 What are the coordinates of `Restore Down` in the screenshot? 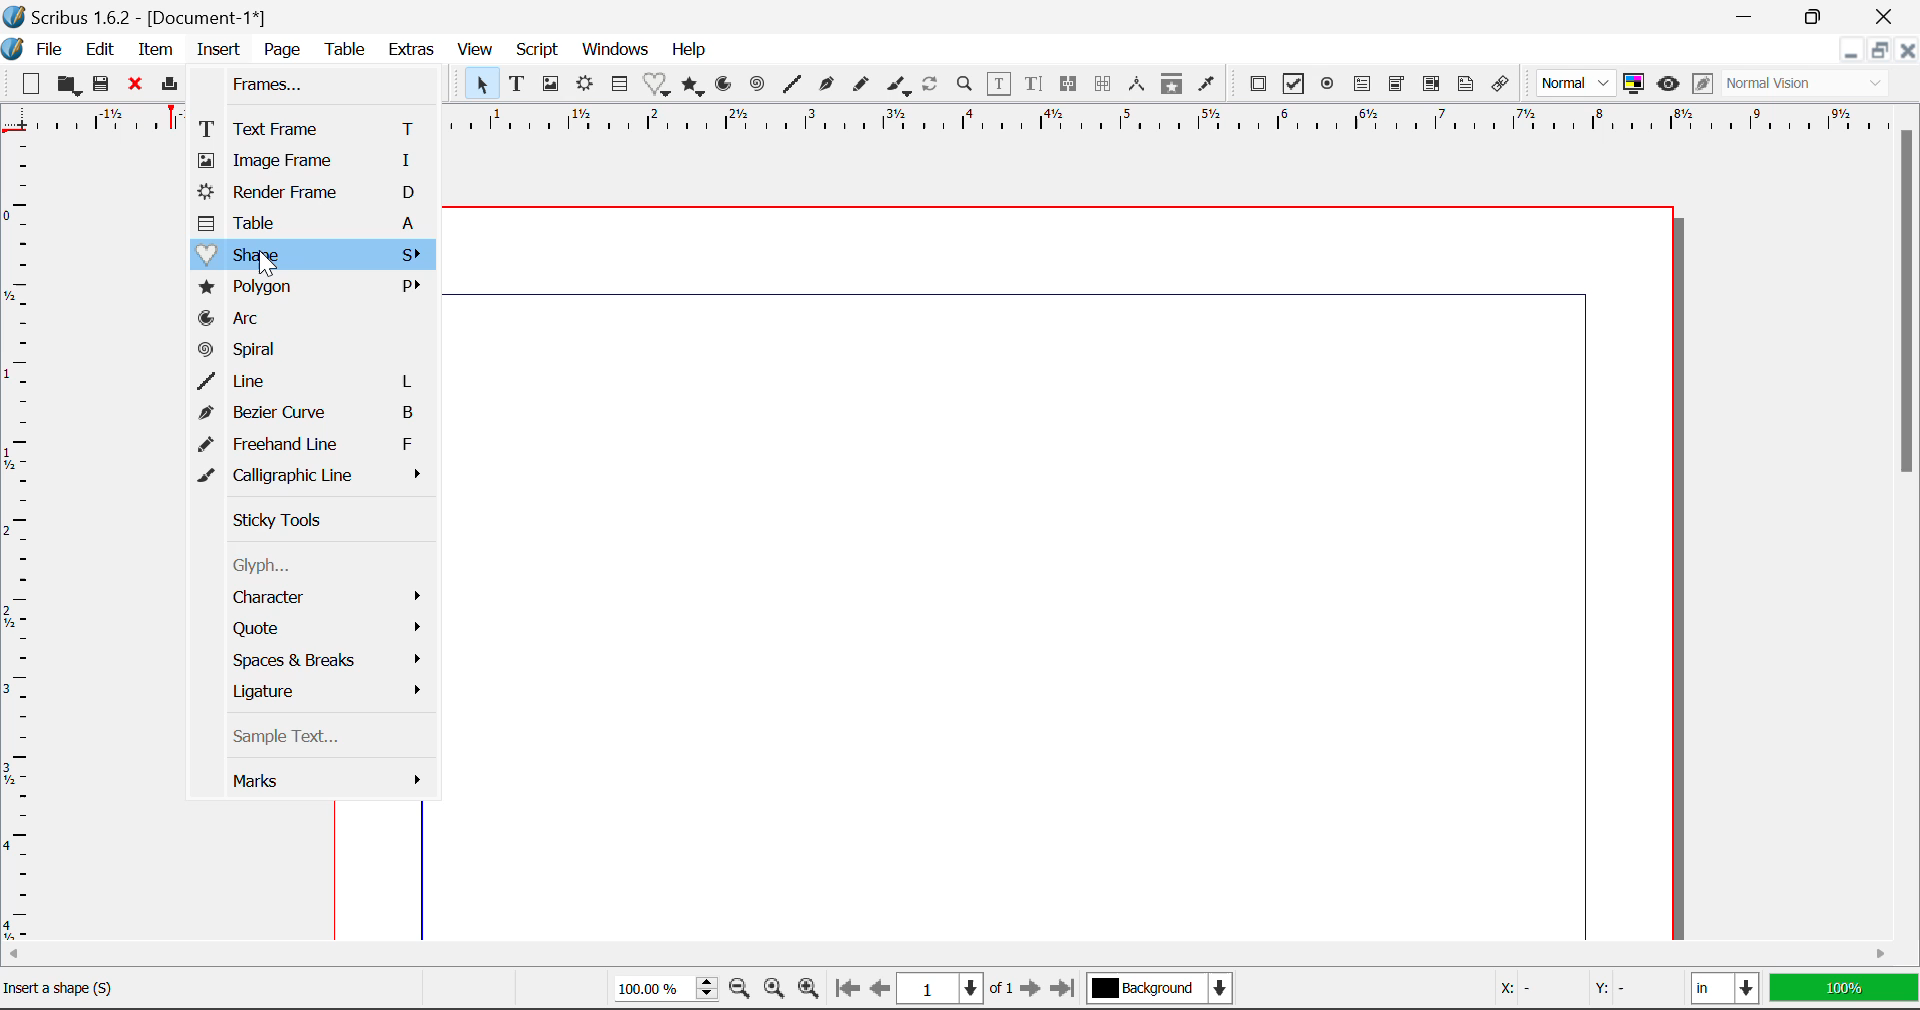 It's located at (1853, 53).